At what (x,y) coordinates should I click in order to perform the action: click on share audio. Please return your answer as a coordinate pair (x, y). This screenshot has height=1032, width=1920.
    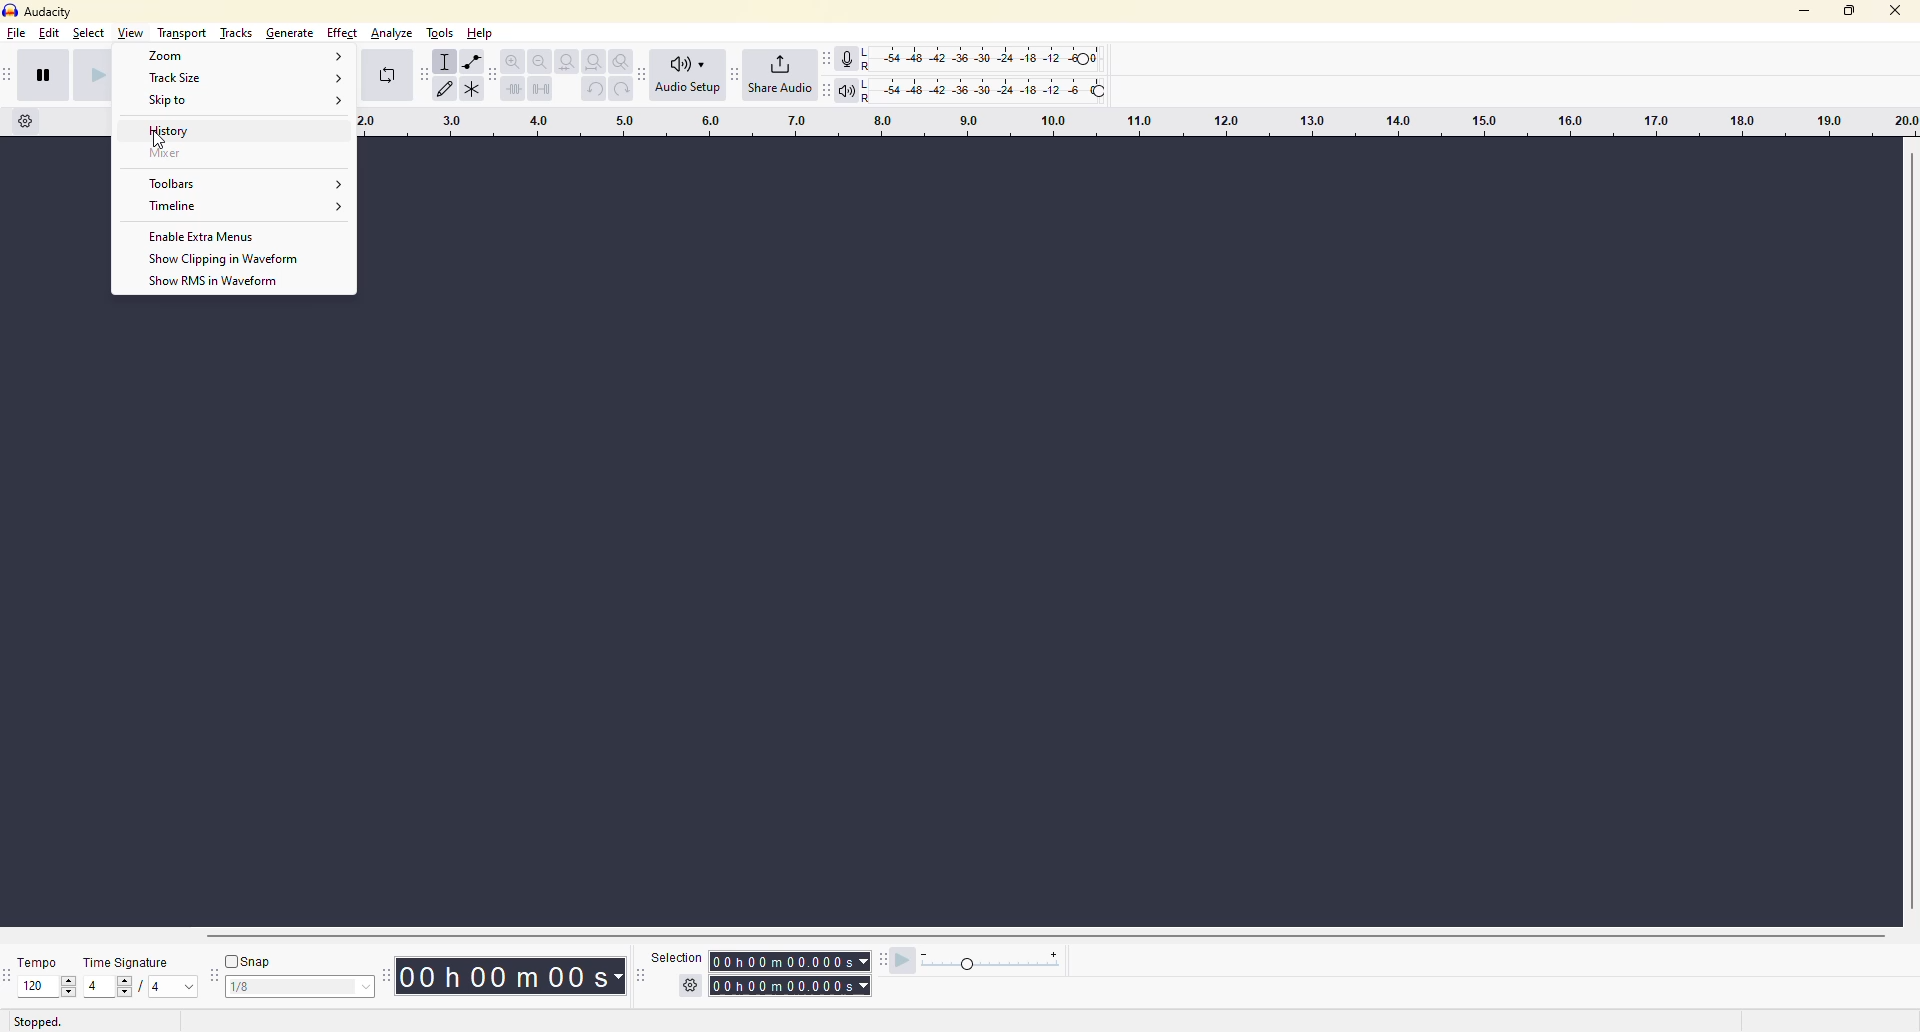
    Looking at the image, I should click on (778, 75).